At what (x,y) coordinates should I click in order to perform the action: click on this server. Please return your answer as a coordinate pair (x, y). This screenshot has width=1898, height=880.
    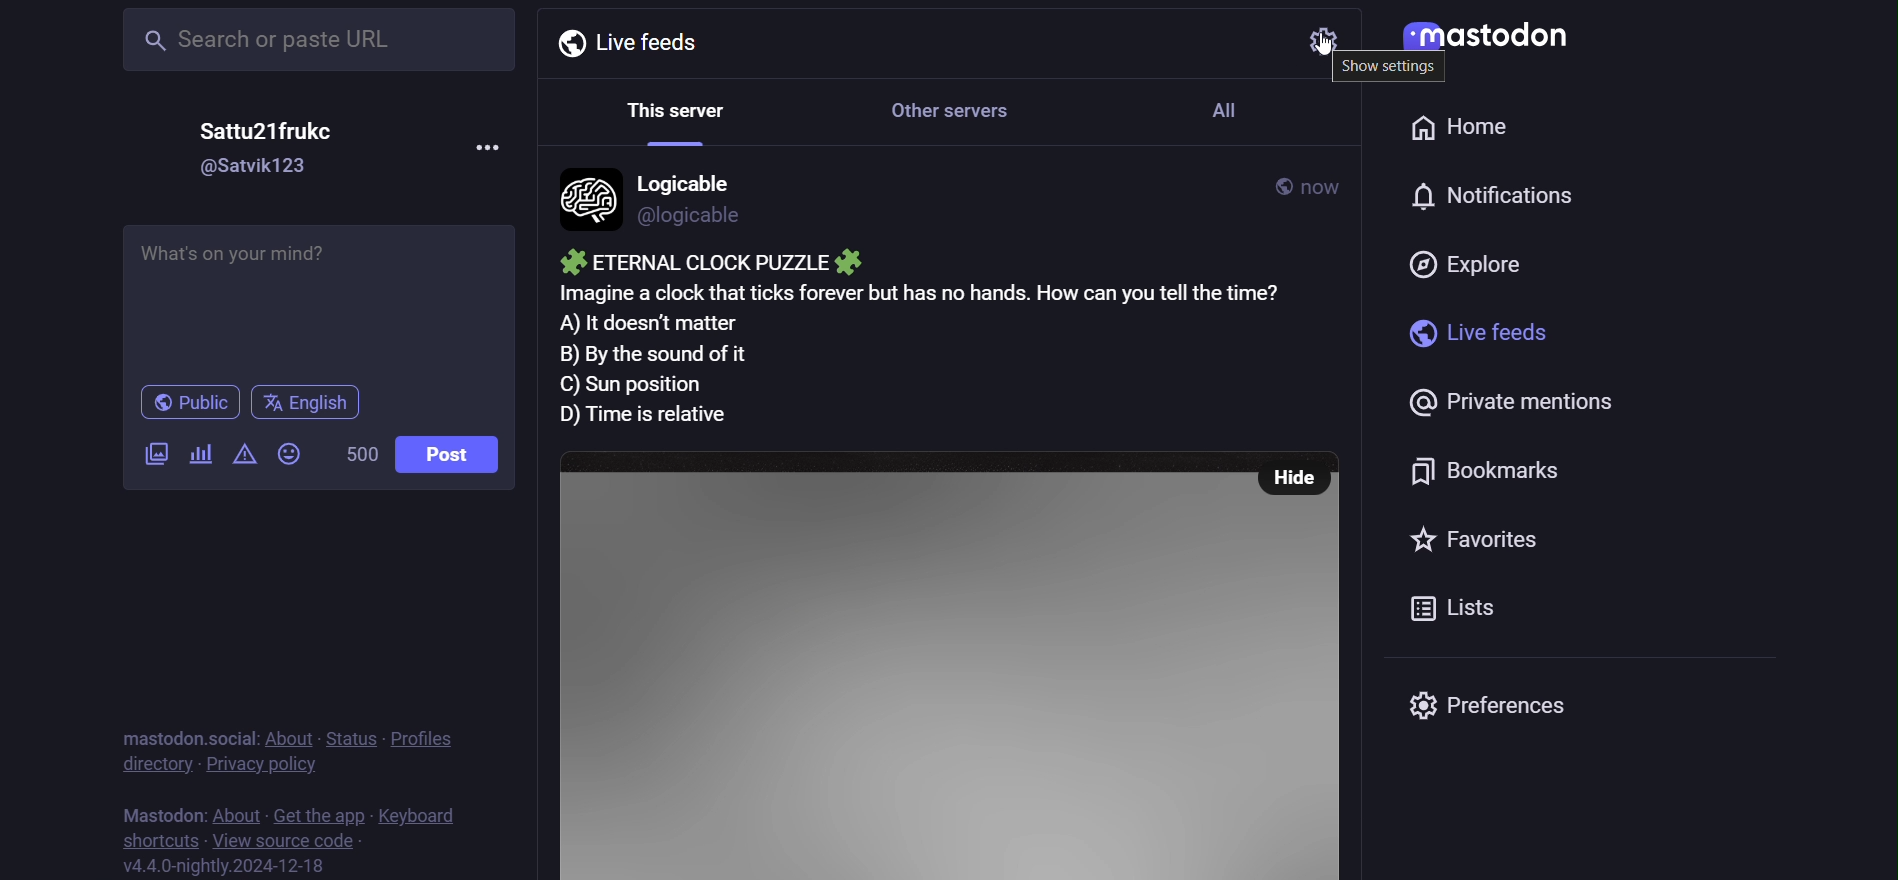
    Looking at the image, I should click on (667, 110).